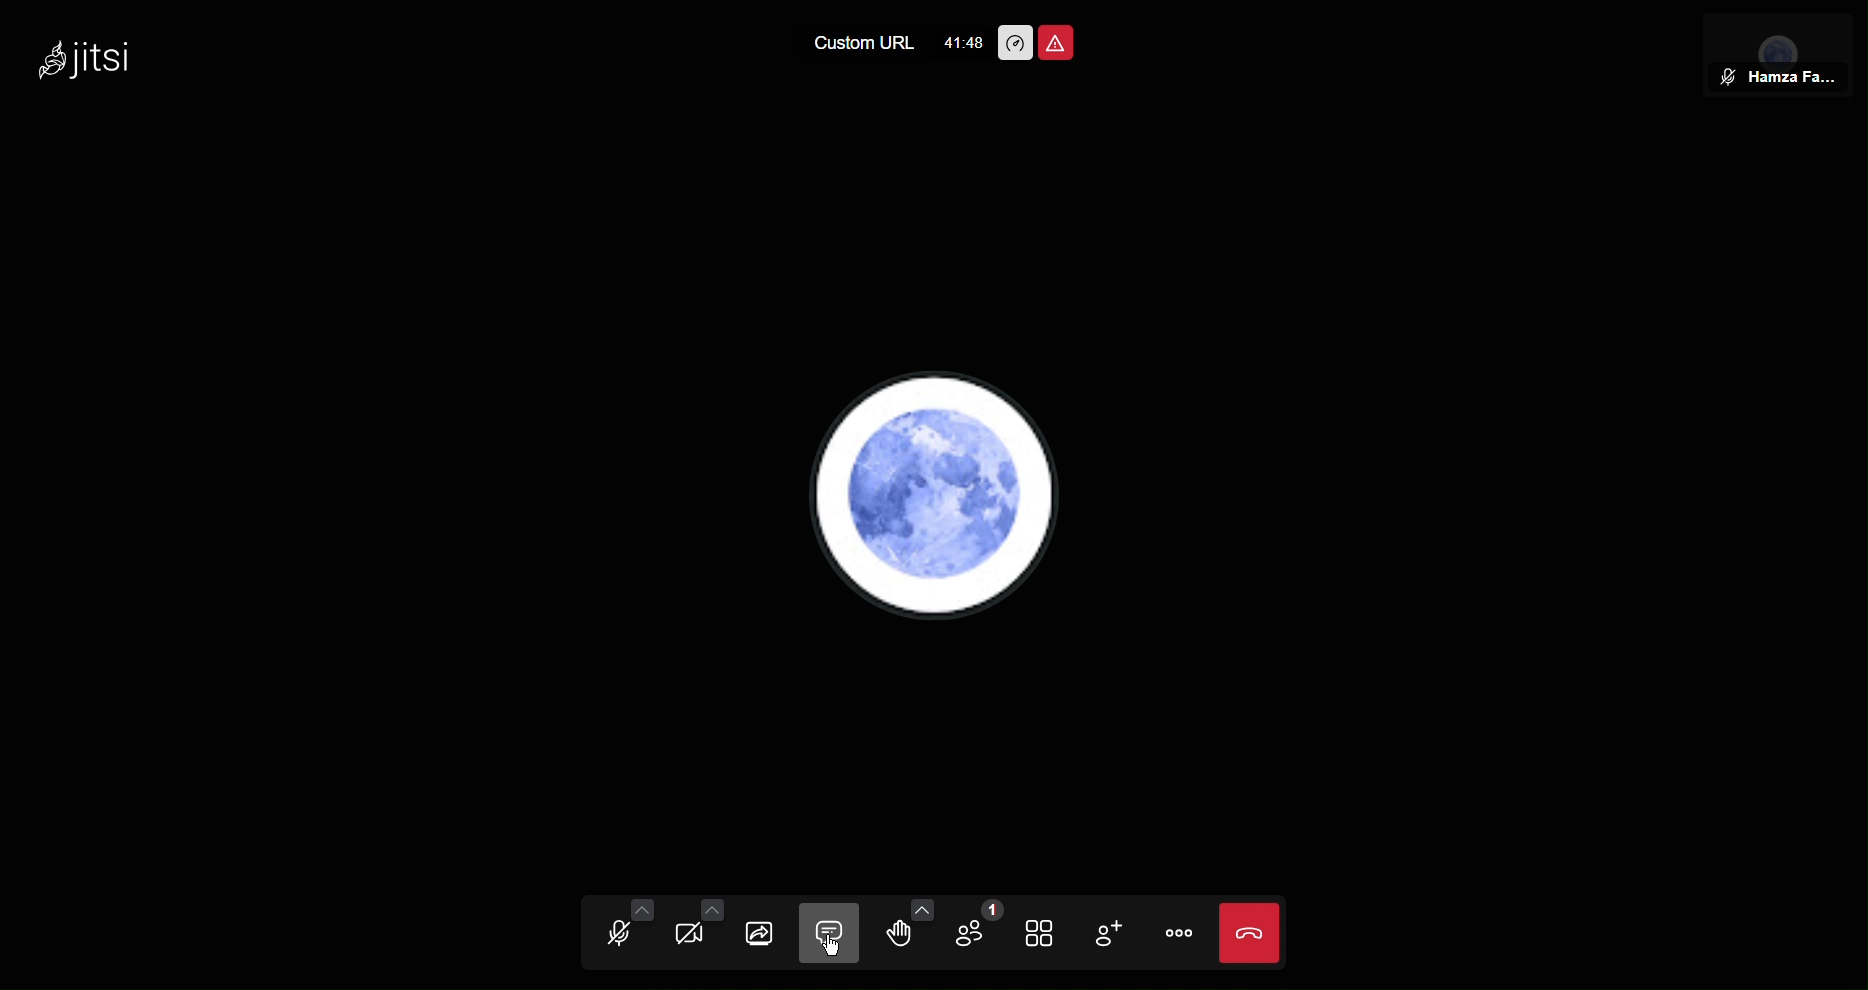 The width and height of the screenshot is (1868, 990). What do you see at coordinates (765, 931) in the screenshot?
I see `Share Selection` at bounding box center [765, 931].